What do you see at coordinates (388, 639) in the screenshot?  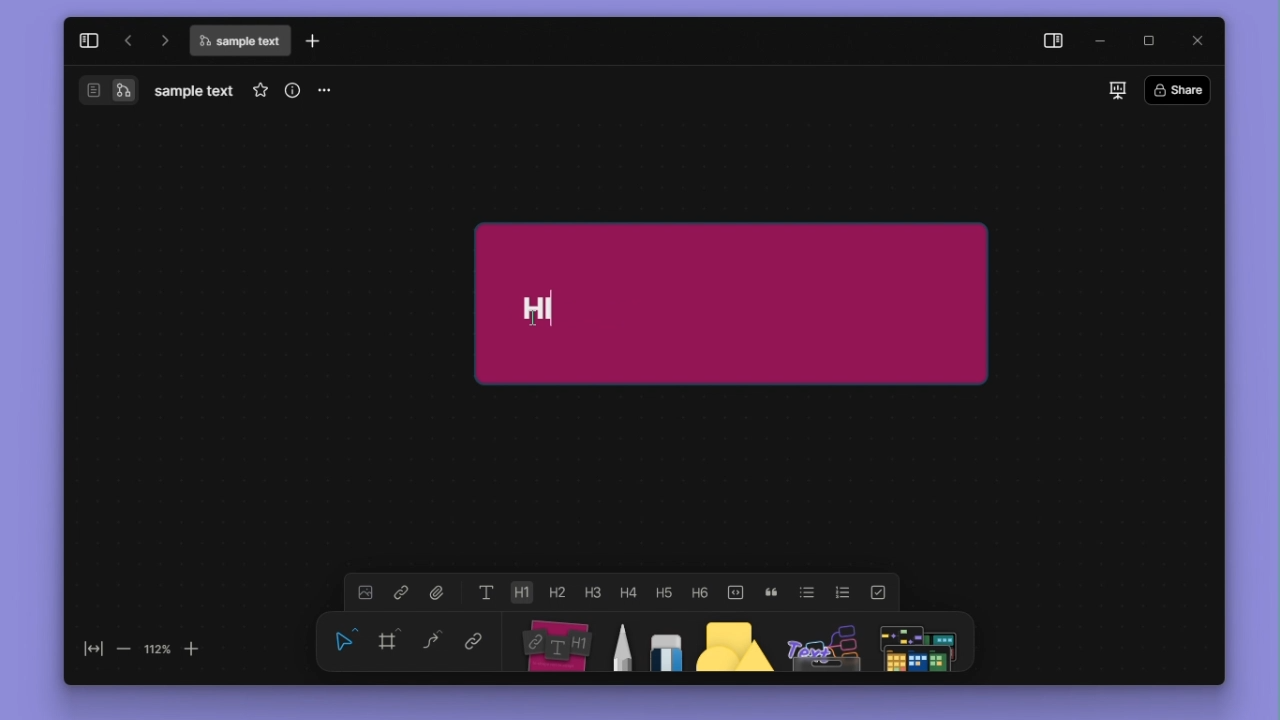 I see `frame` at bounding box center [388, 639].